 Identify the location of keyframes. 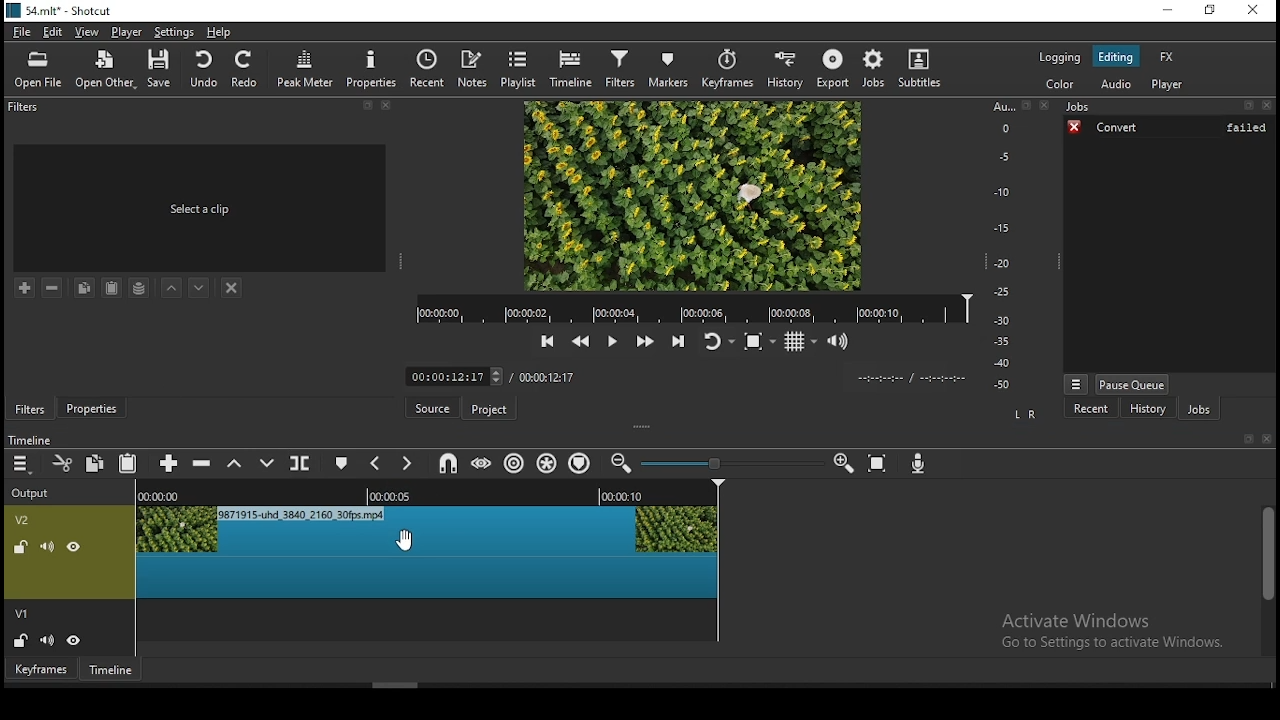
(728, 68).